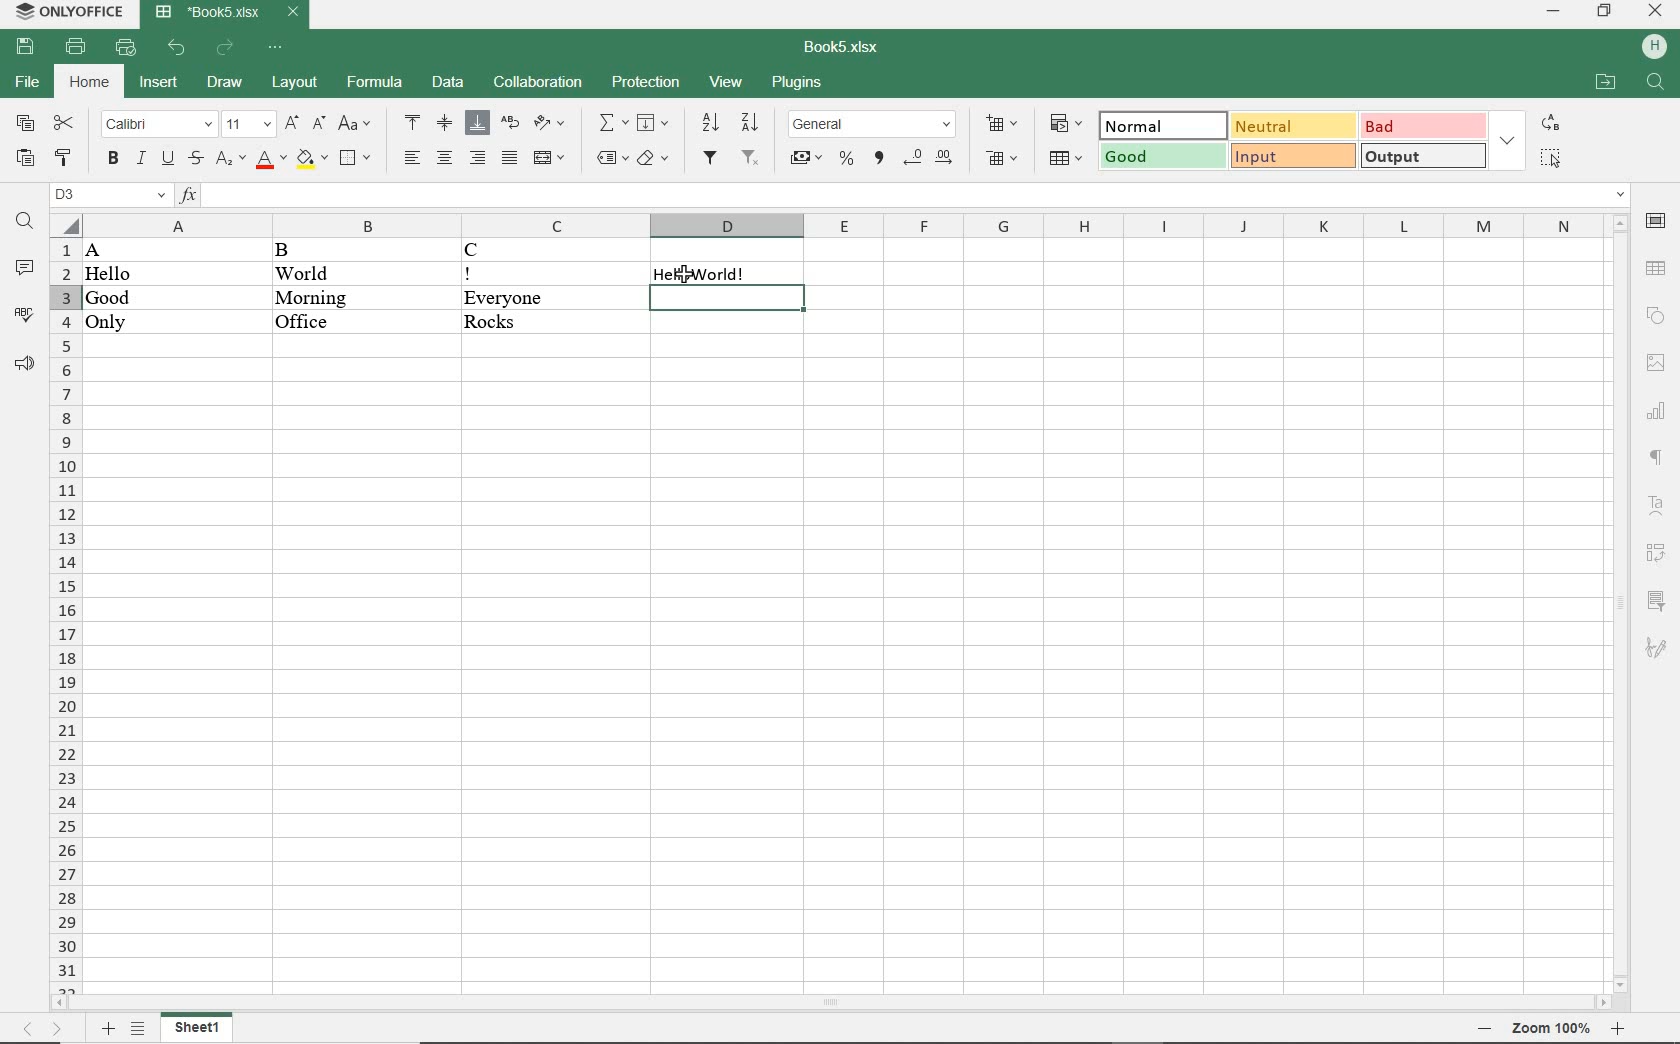  Describe the element at coordinates (107, 1027) in the screenshot. I see `ADD SHEETS` at that location.